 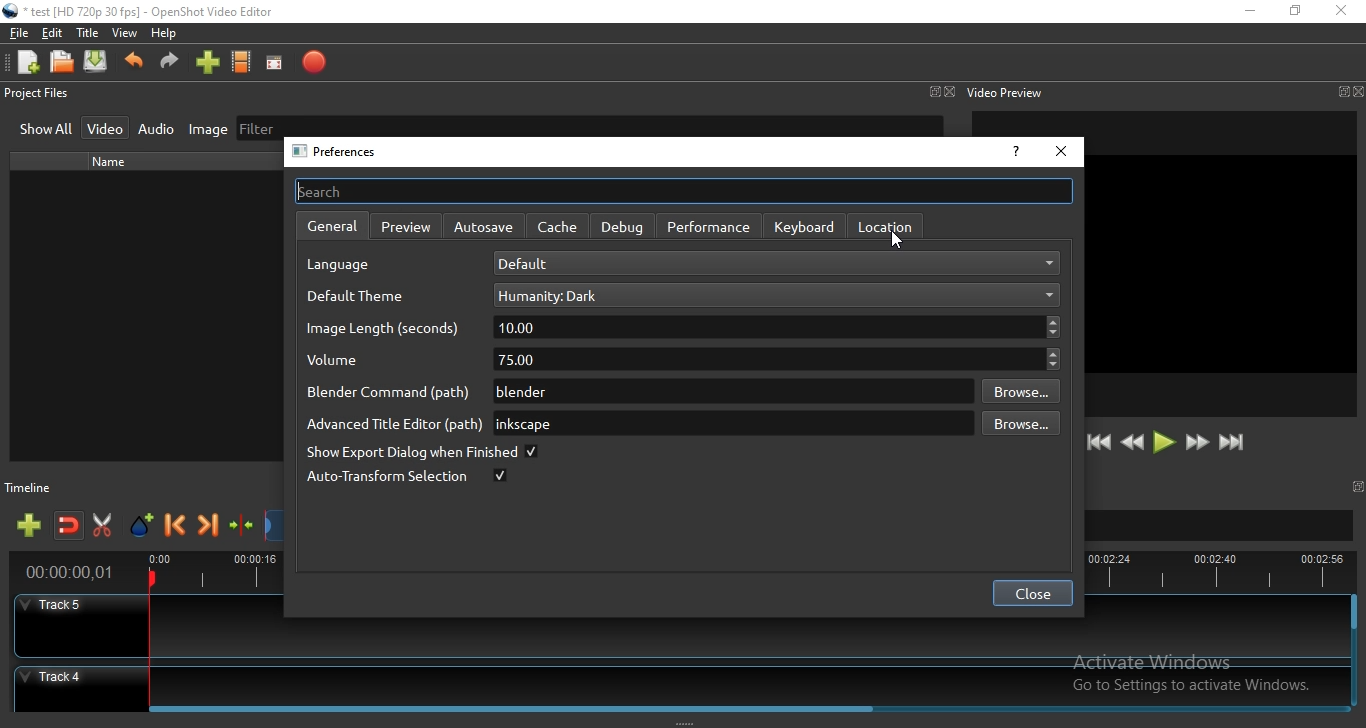 I want to click on search, so click(x=683, y=190).